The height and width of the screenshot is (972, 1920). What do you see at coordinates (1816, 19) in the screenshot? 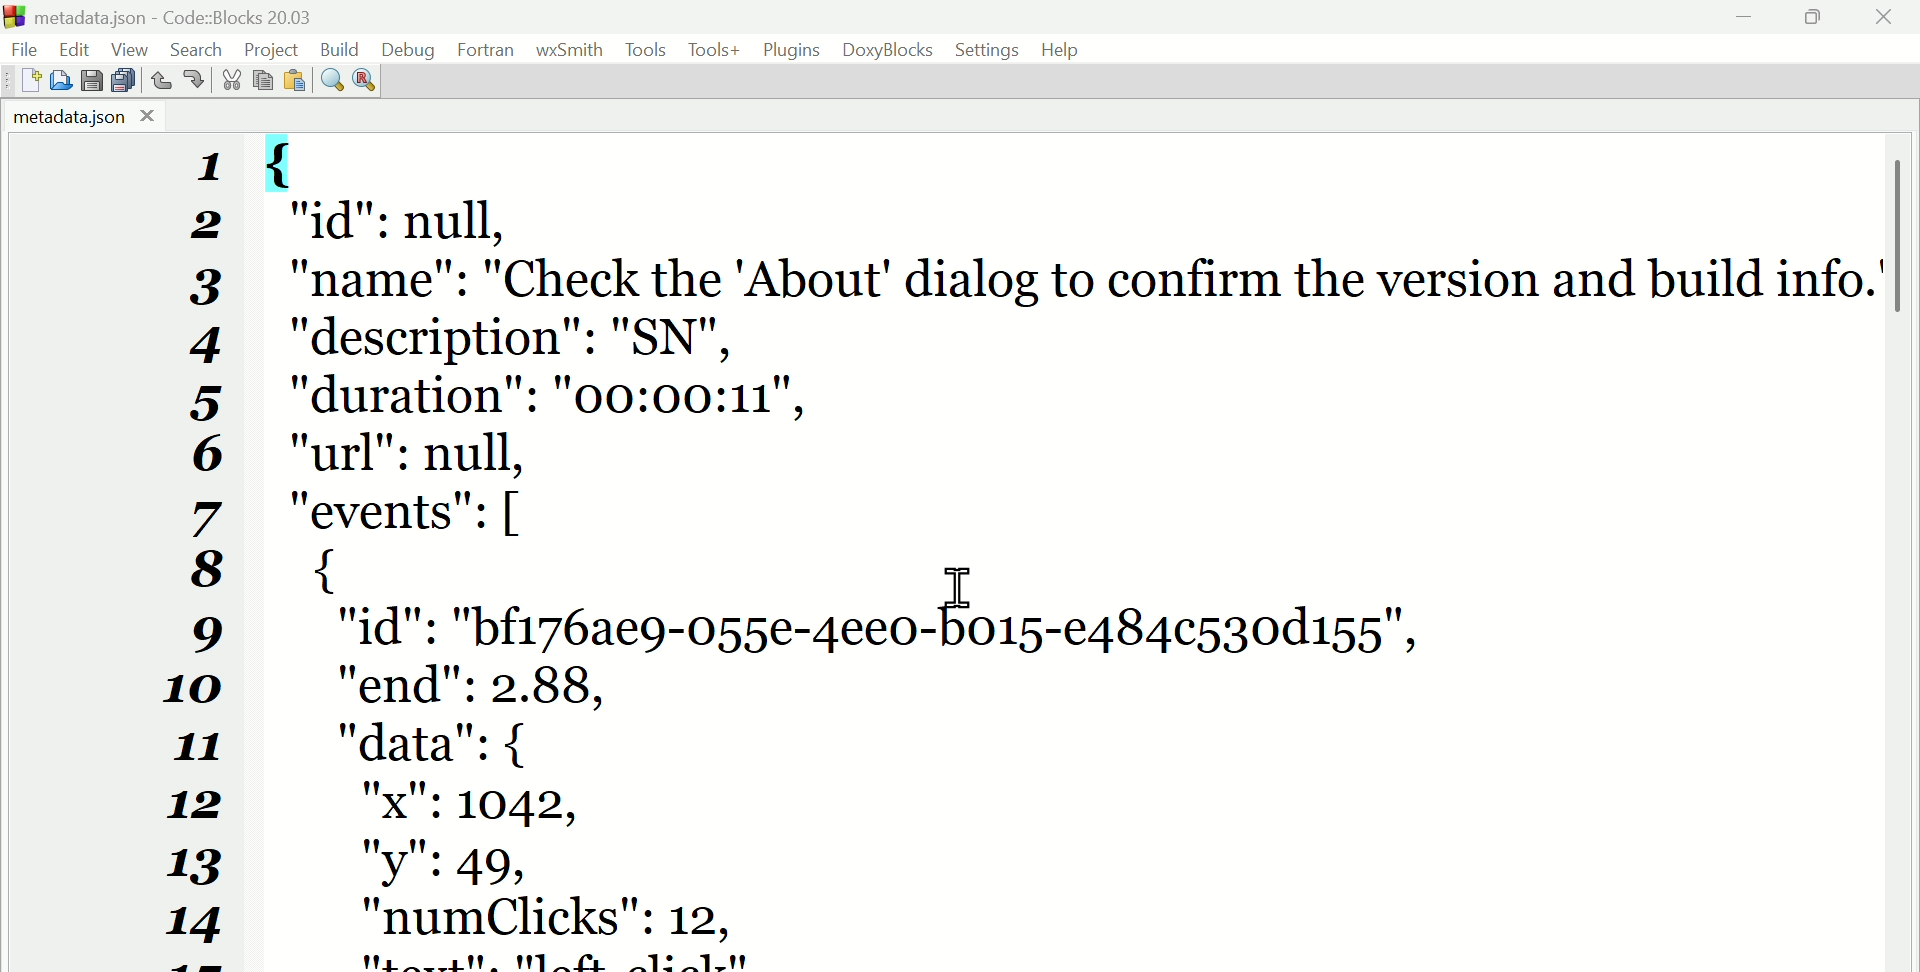
I see `Maximise` at bounding box center [1816, 19].